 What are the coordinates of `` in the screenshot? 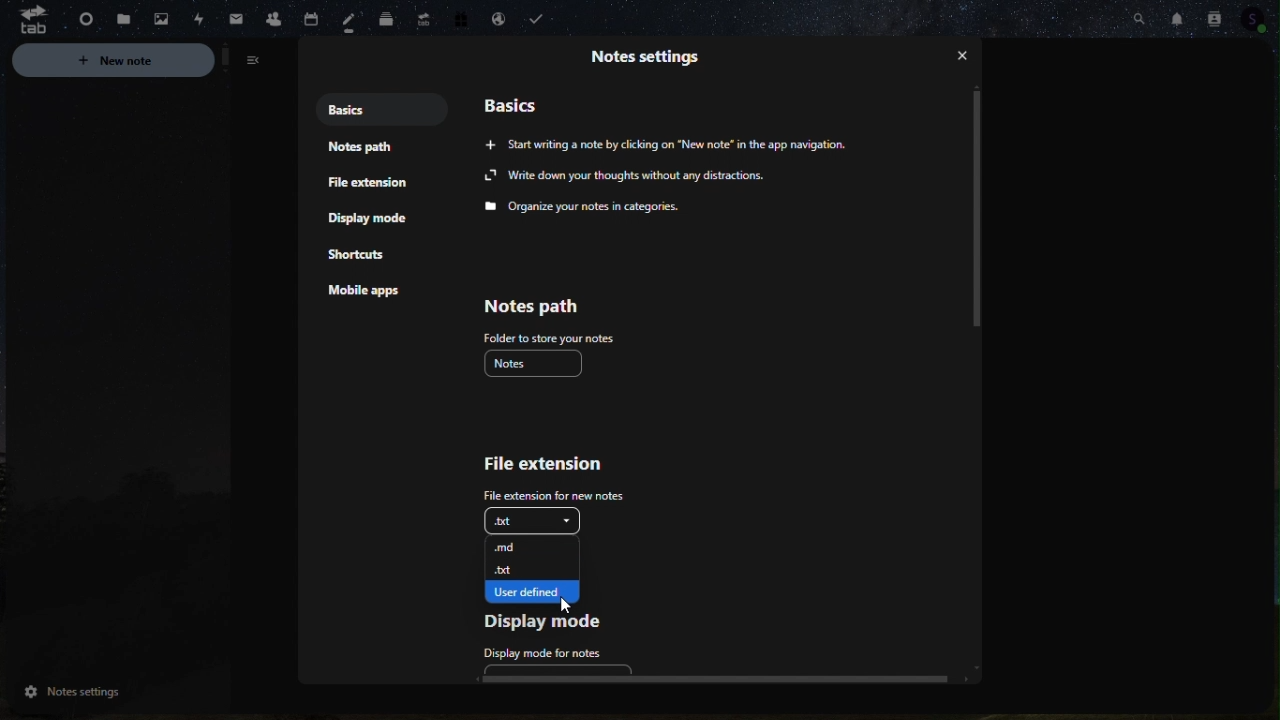 It's located at (655, 62).